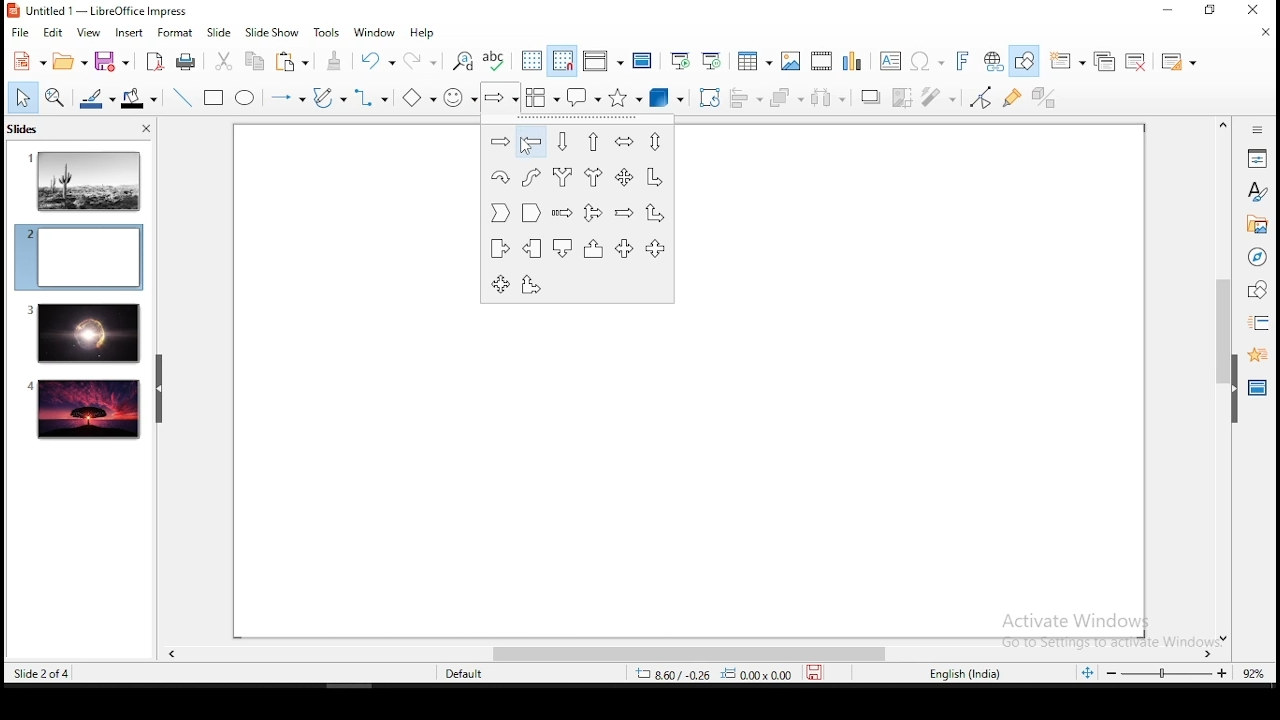 This screenshot has height=720, width=1280. What do you see at coordinates (654, 142) in the screenshot?
I see `up and down arrow` at bounding box center [654, 142].